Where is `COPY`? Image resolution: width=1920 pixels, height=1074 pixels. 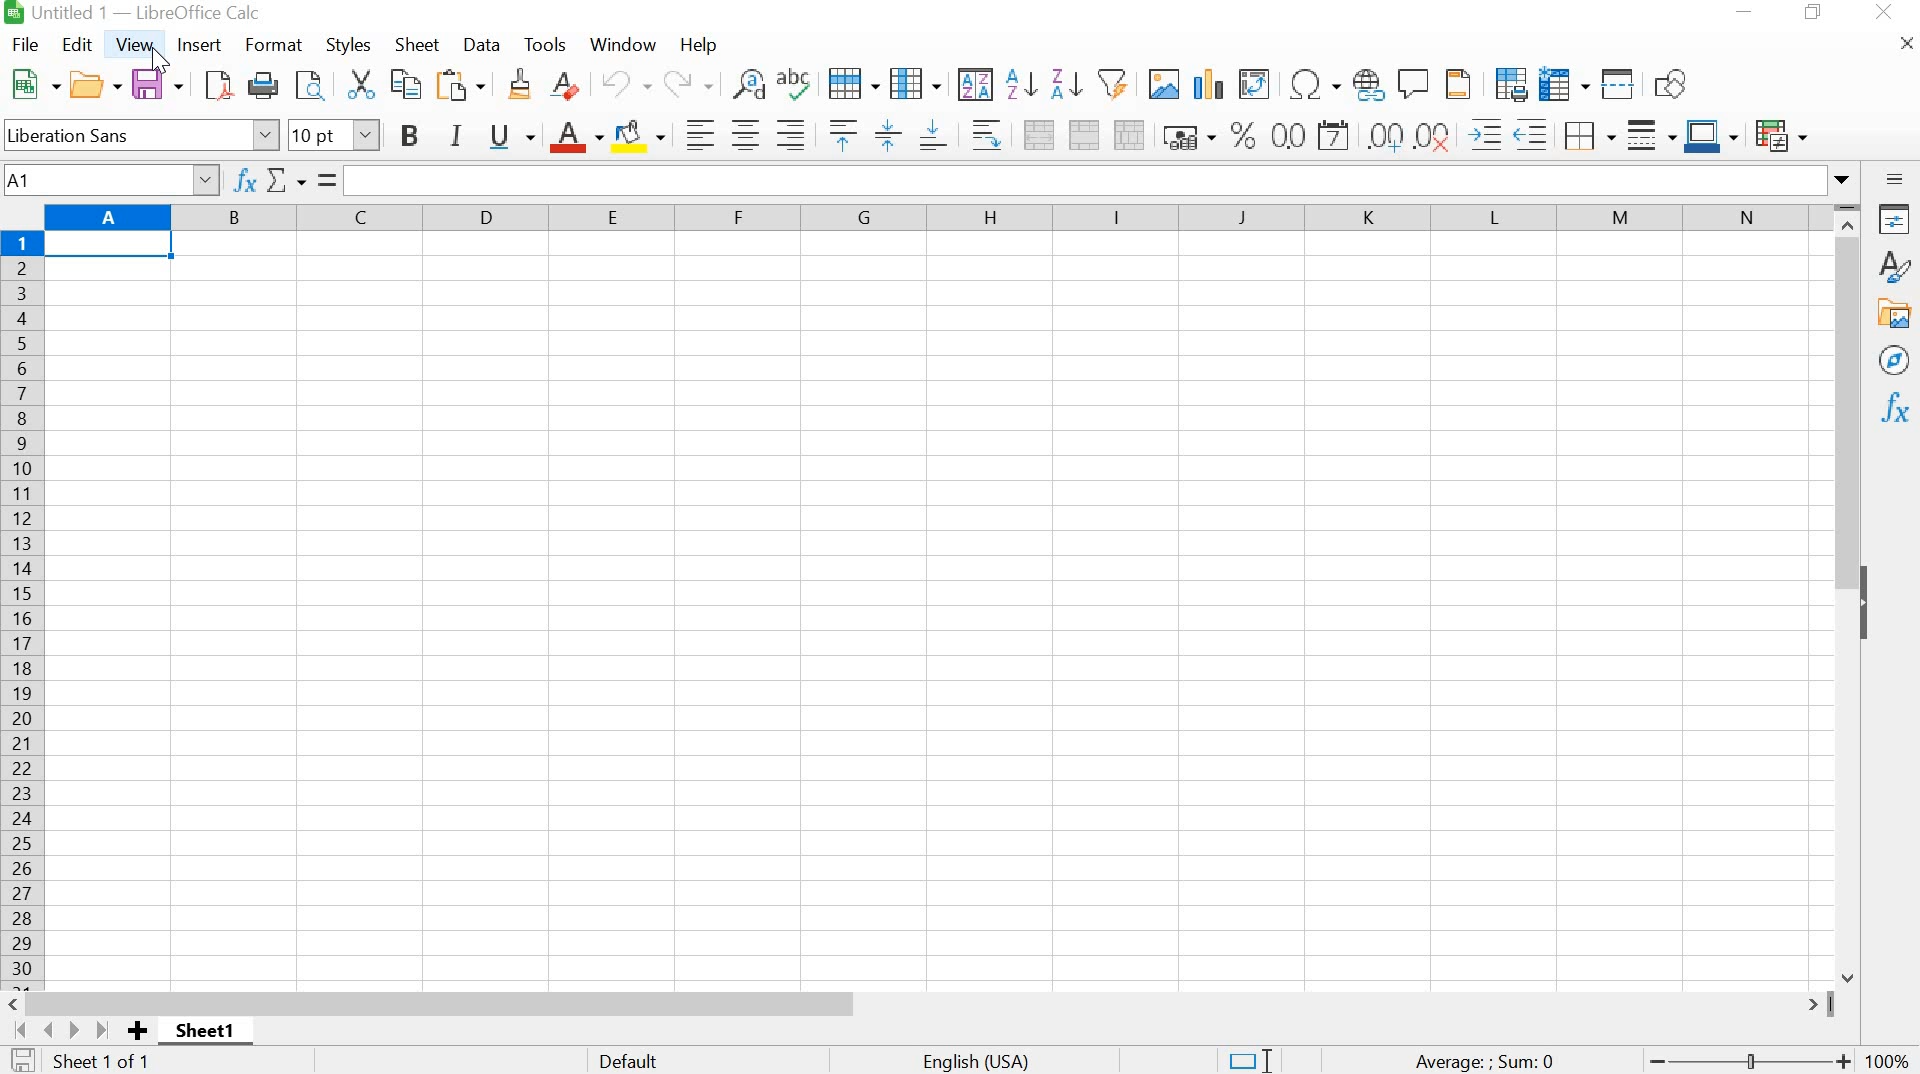
COPY is located at coordinates (406, 87).